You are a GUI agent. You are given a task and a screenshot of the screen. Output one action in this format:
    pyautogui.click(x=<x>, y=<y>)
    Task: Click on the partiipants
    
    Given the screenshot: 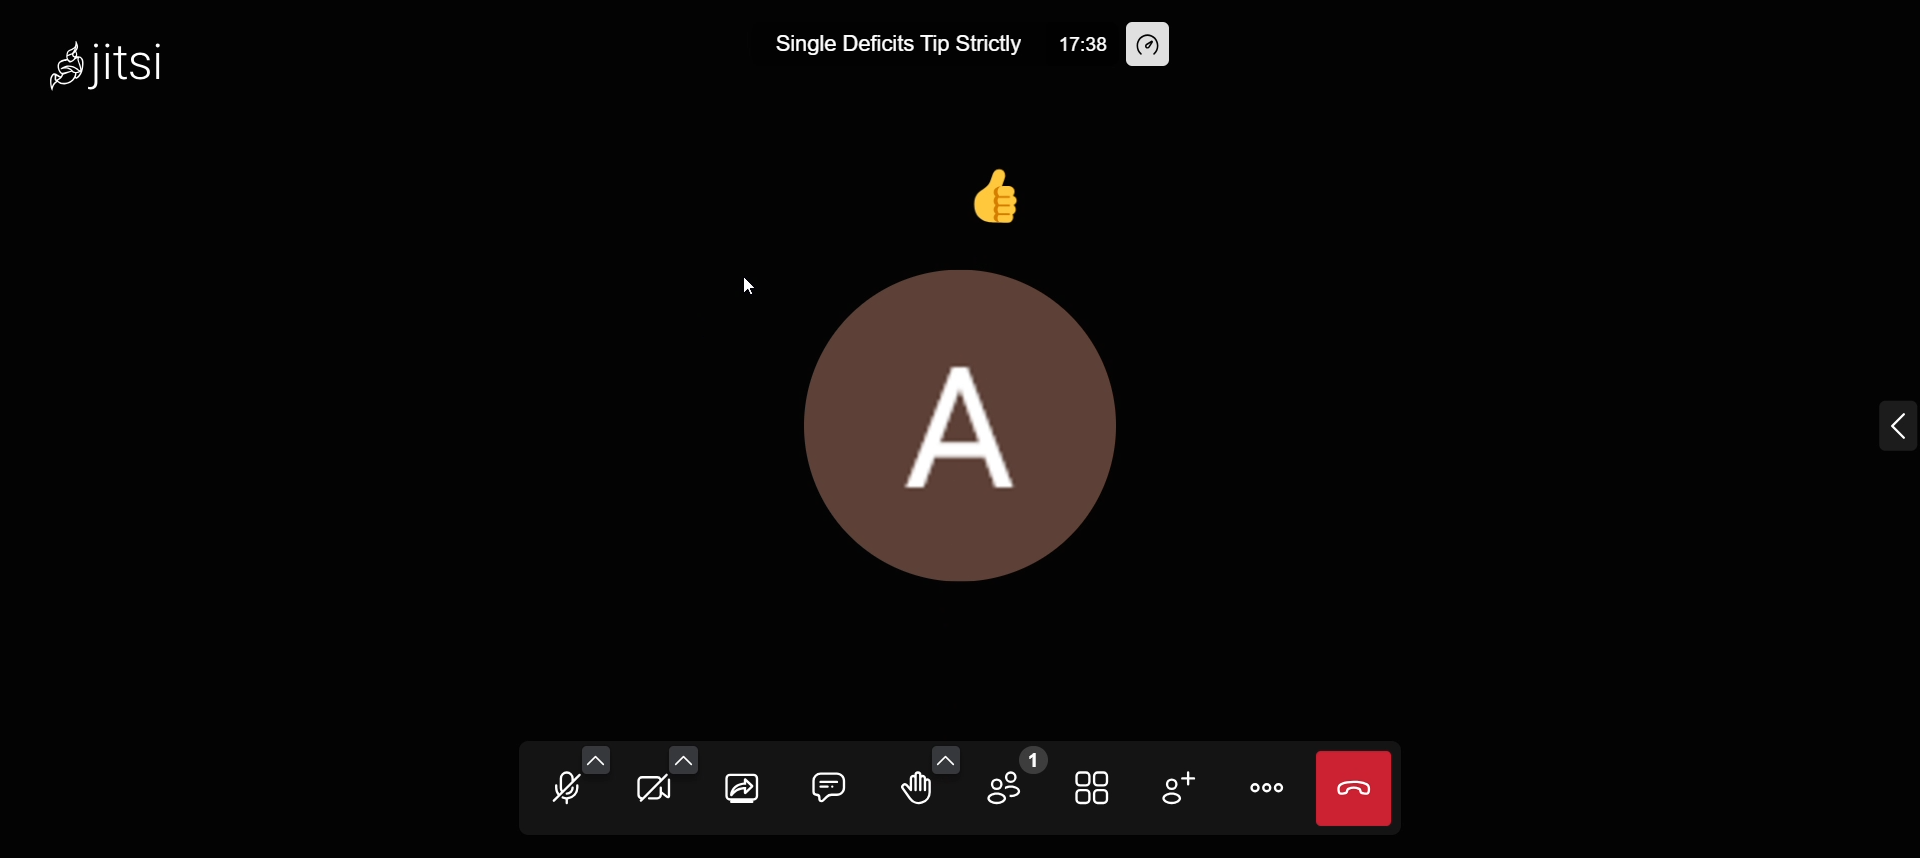 What is the action you would take?
    pyautogui.click(x=1014, y=778)
    